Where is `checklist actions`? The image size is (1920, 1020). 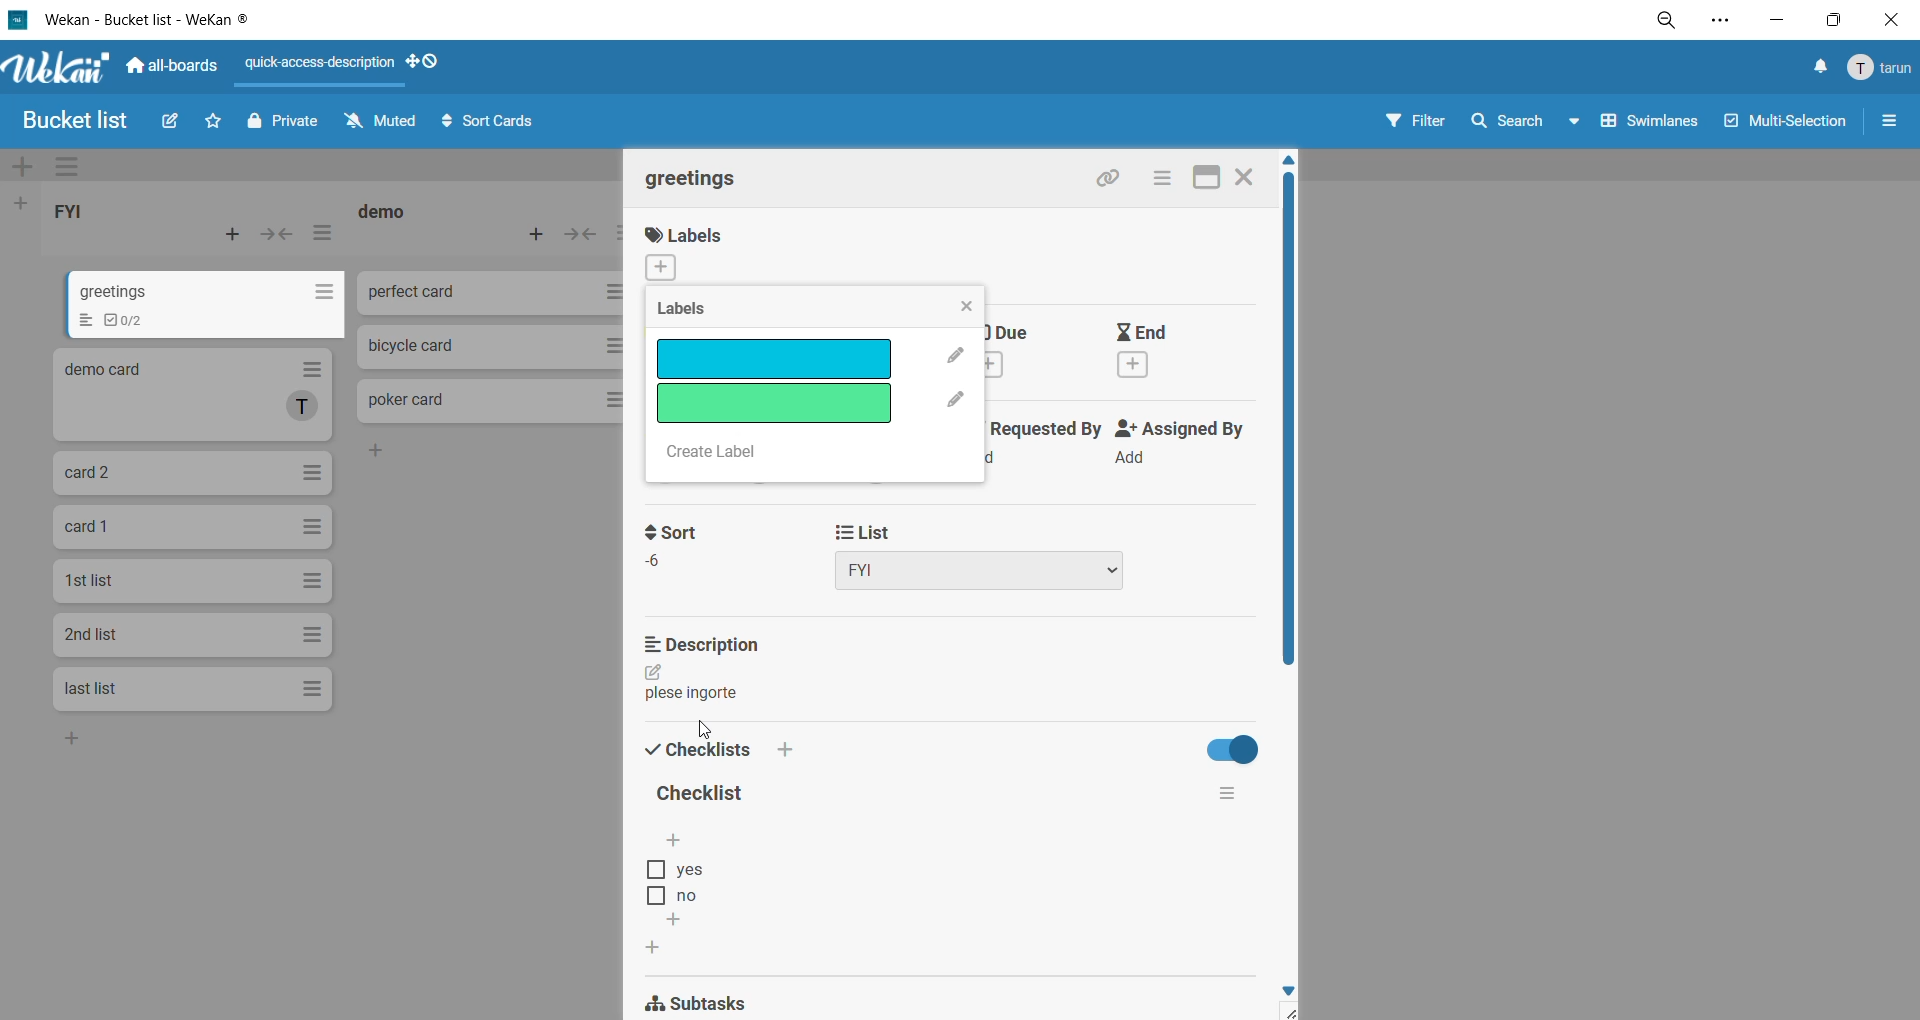 checklist actions is located at coordinates (1228, 796).